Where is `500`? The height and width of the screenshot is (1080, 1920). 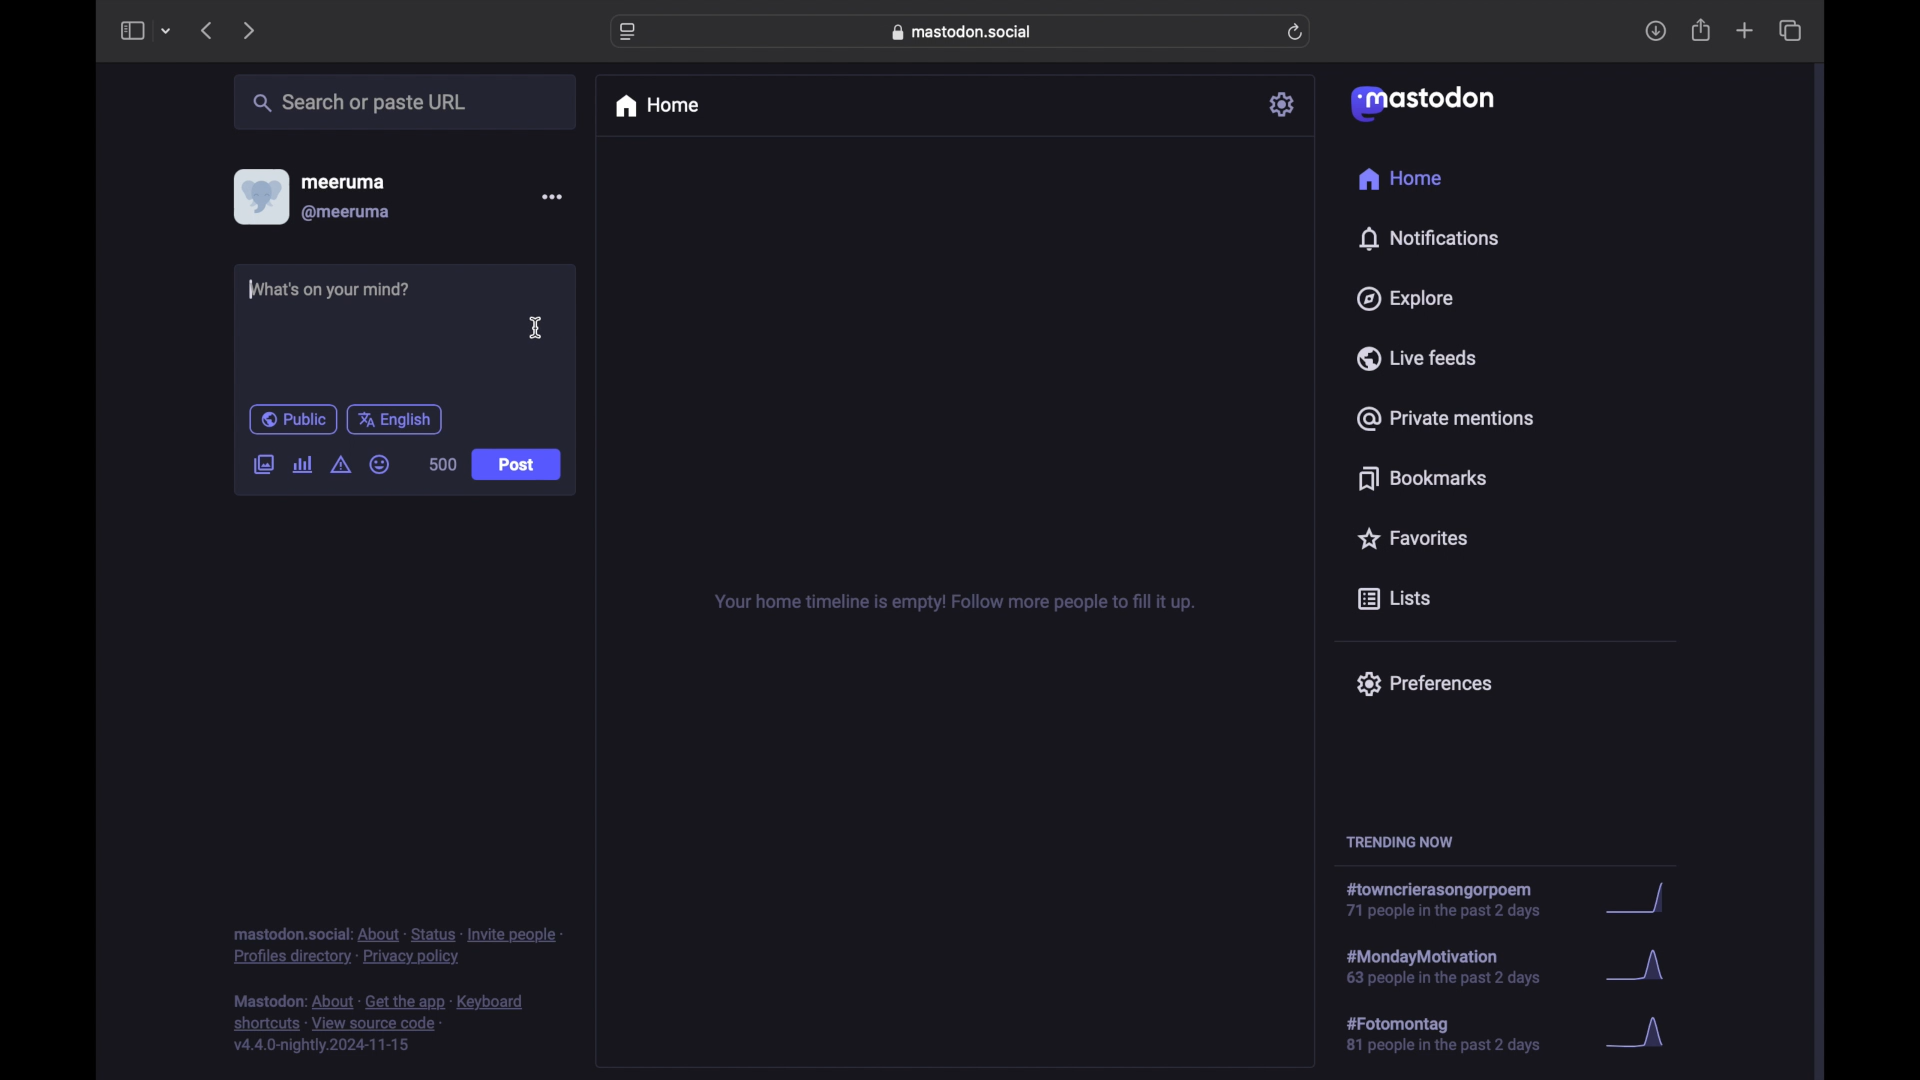
500 is located at coordinates (442, 464).